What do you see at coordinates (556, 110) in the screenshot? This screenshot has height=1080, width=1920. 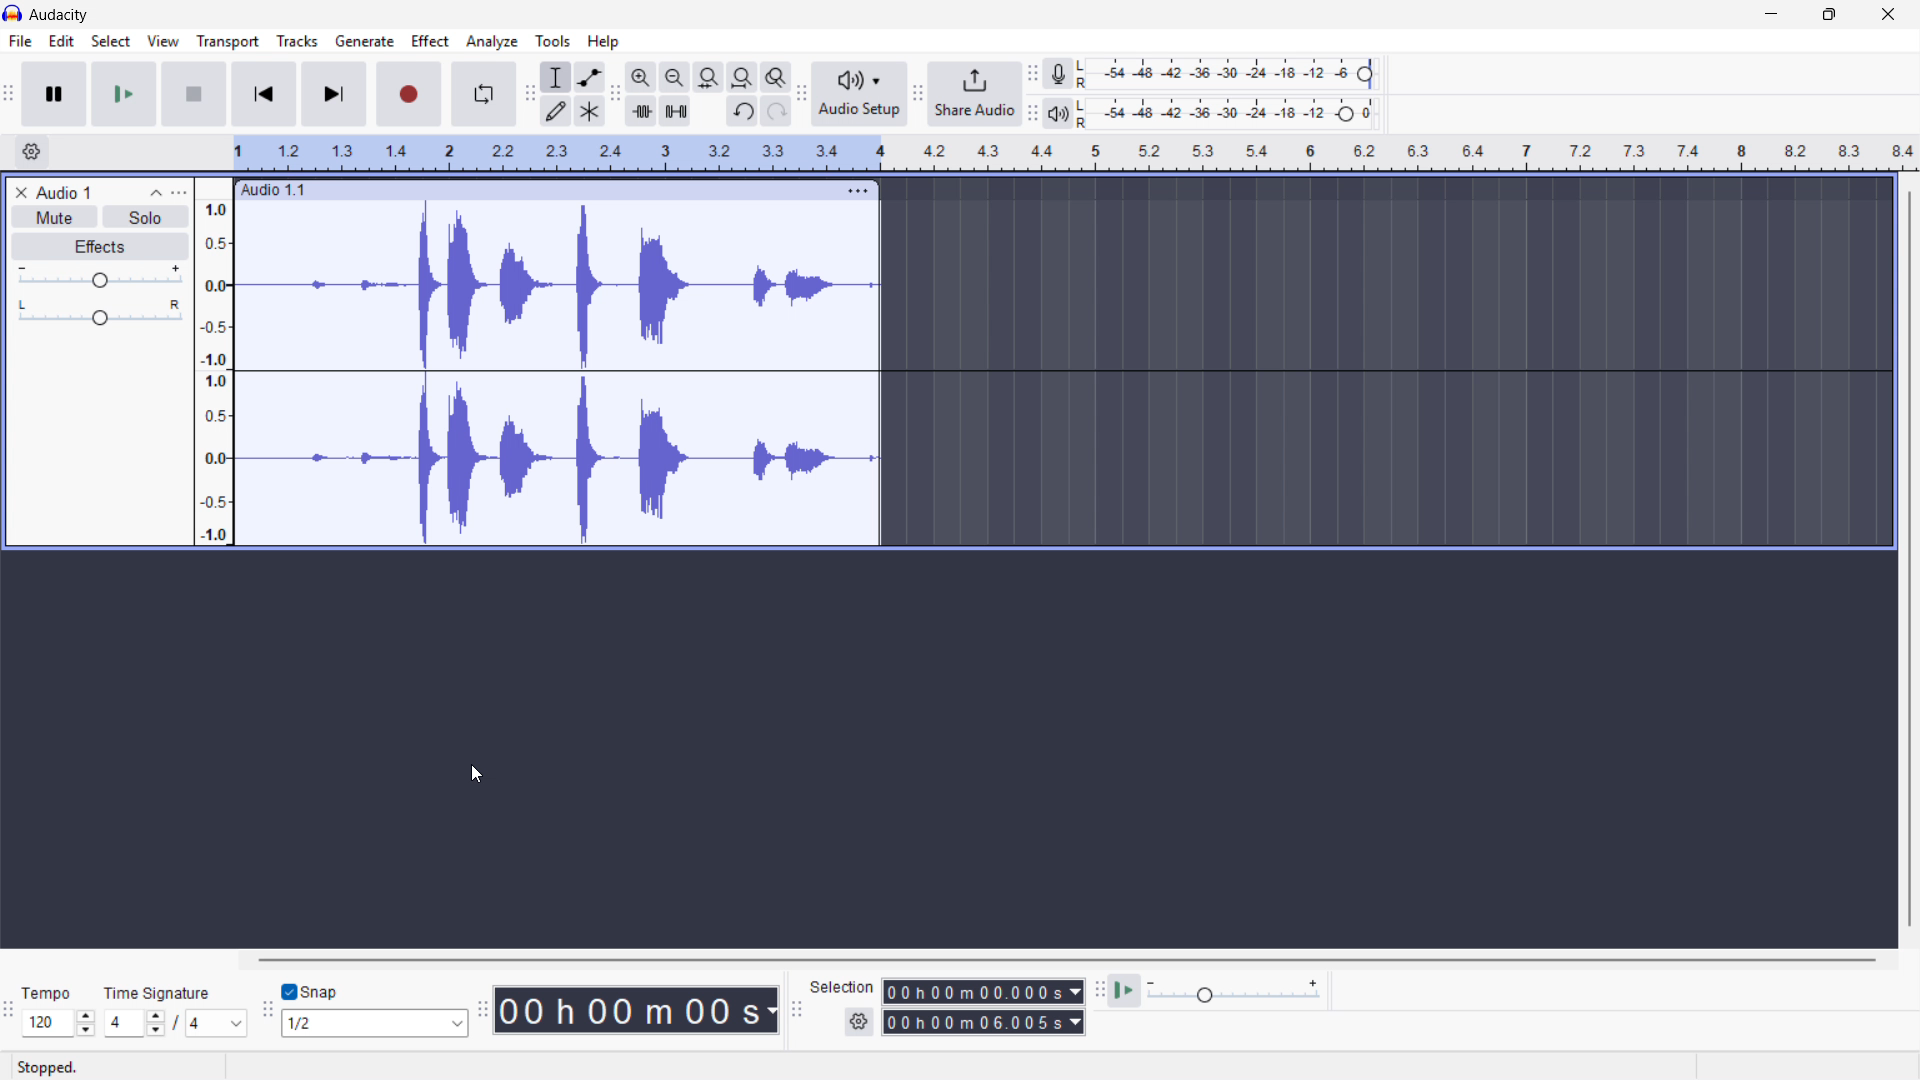 I see `Draw tool` at bounding box center [556, 110].